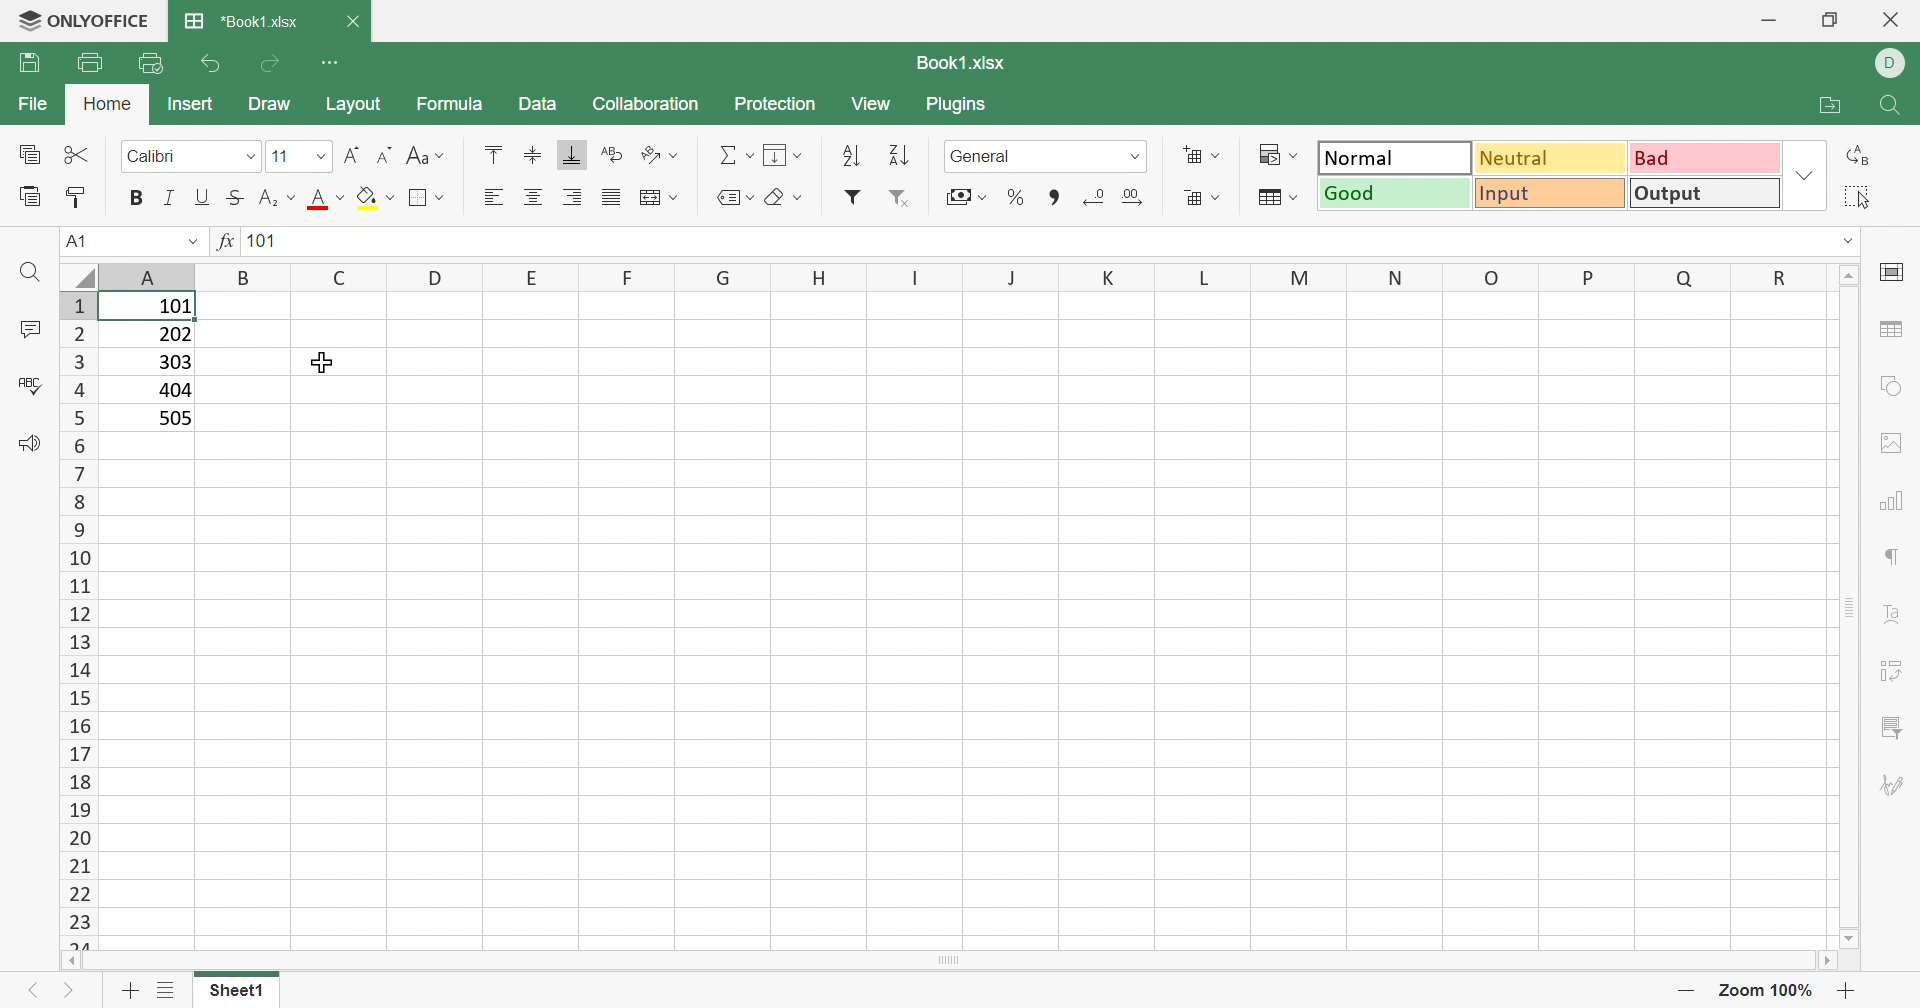  What do you see at coordinates (1771, 16) in the screenshot?
I see `Minimize` at bounding box center [1771, 16].